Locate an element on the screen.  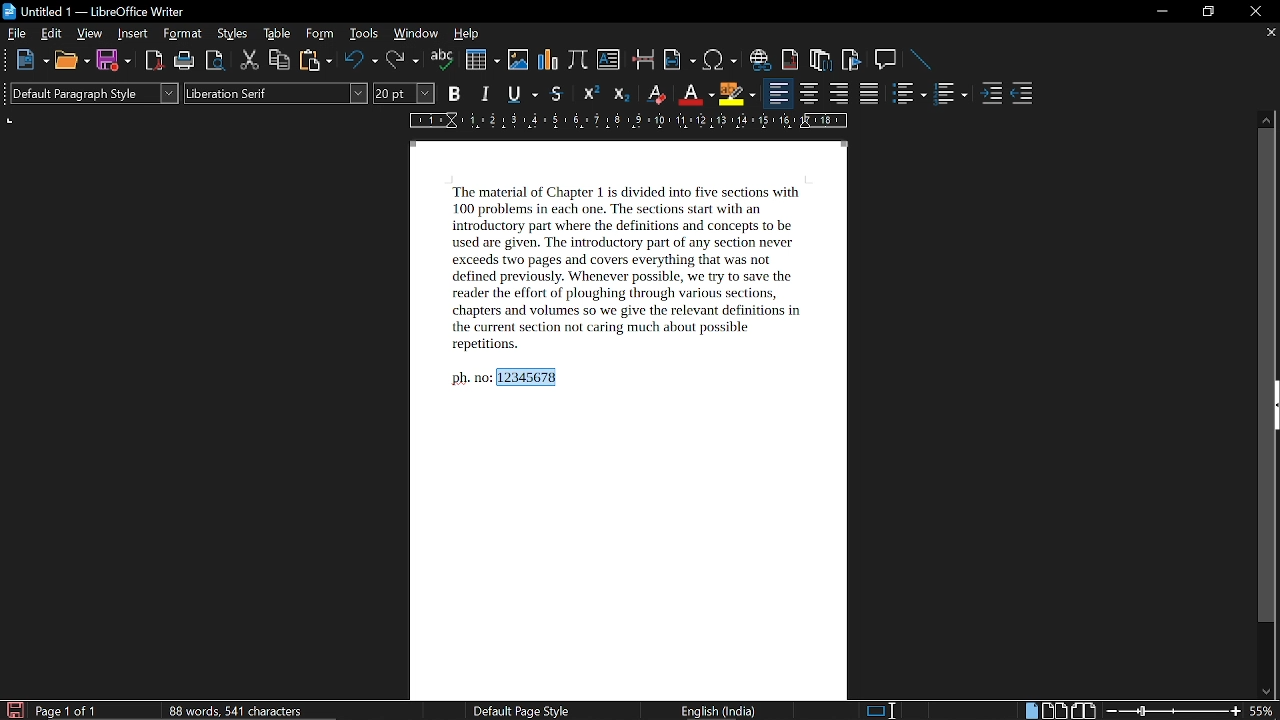
close current tab is located at coordinates (1270, 33).